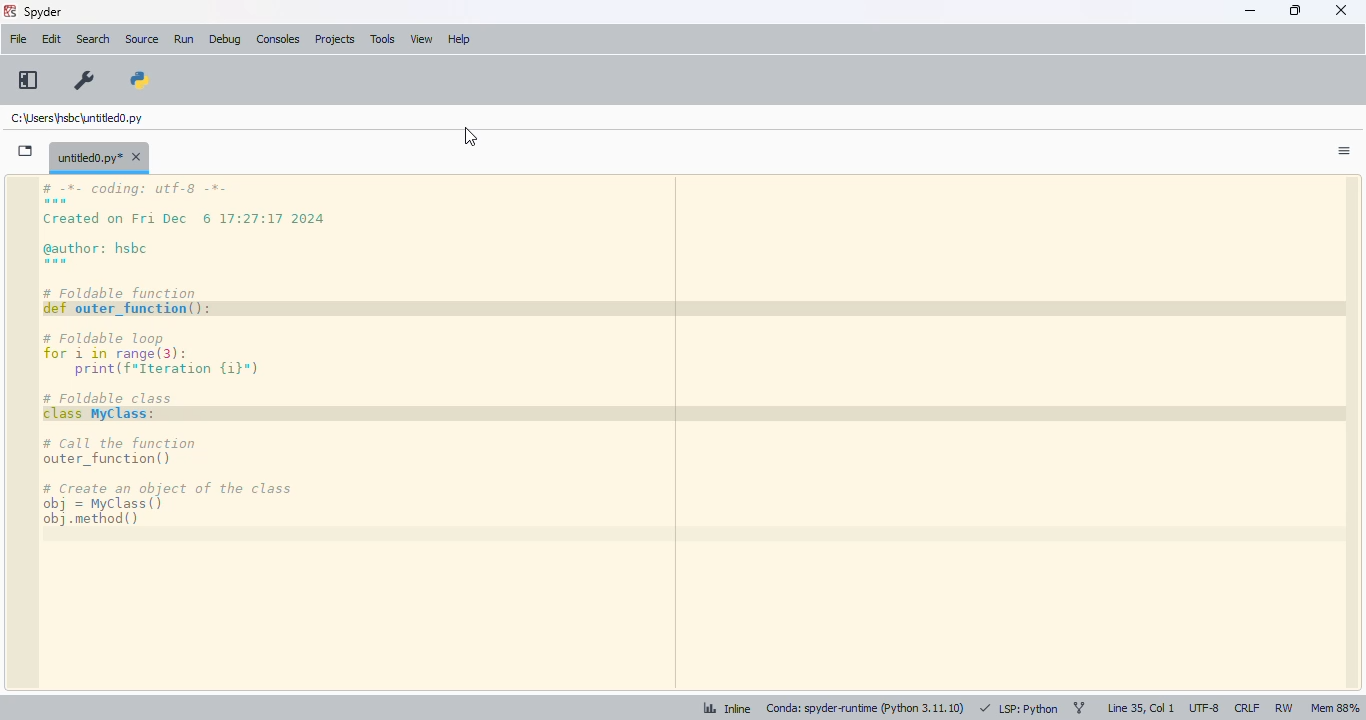 Image resolution: width=1366 pixels, height=720 pixels. I want to click on debug, so click(225, 39).